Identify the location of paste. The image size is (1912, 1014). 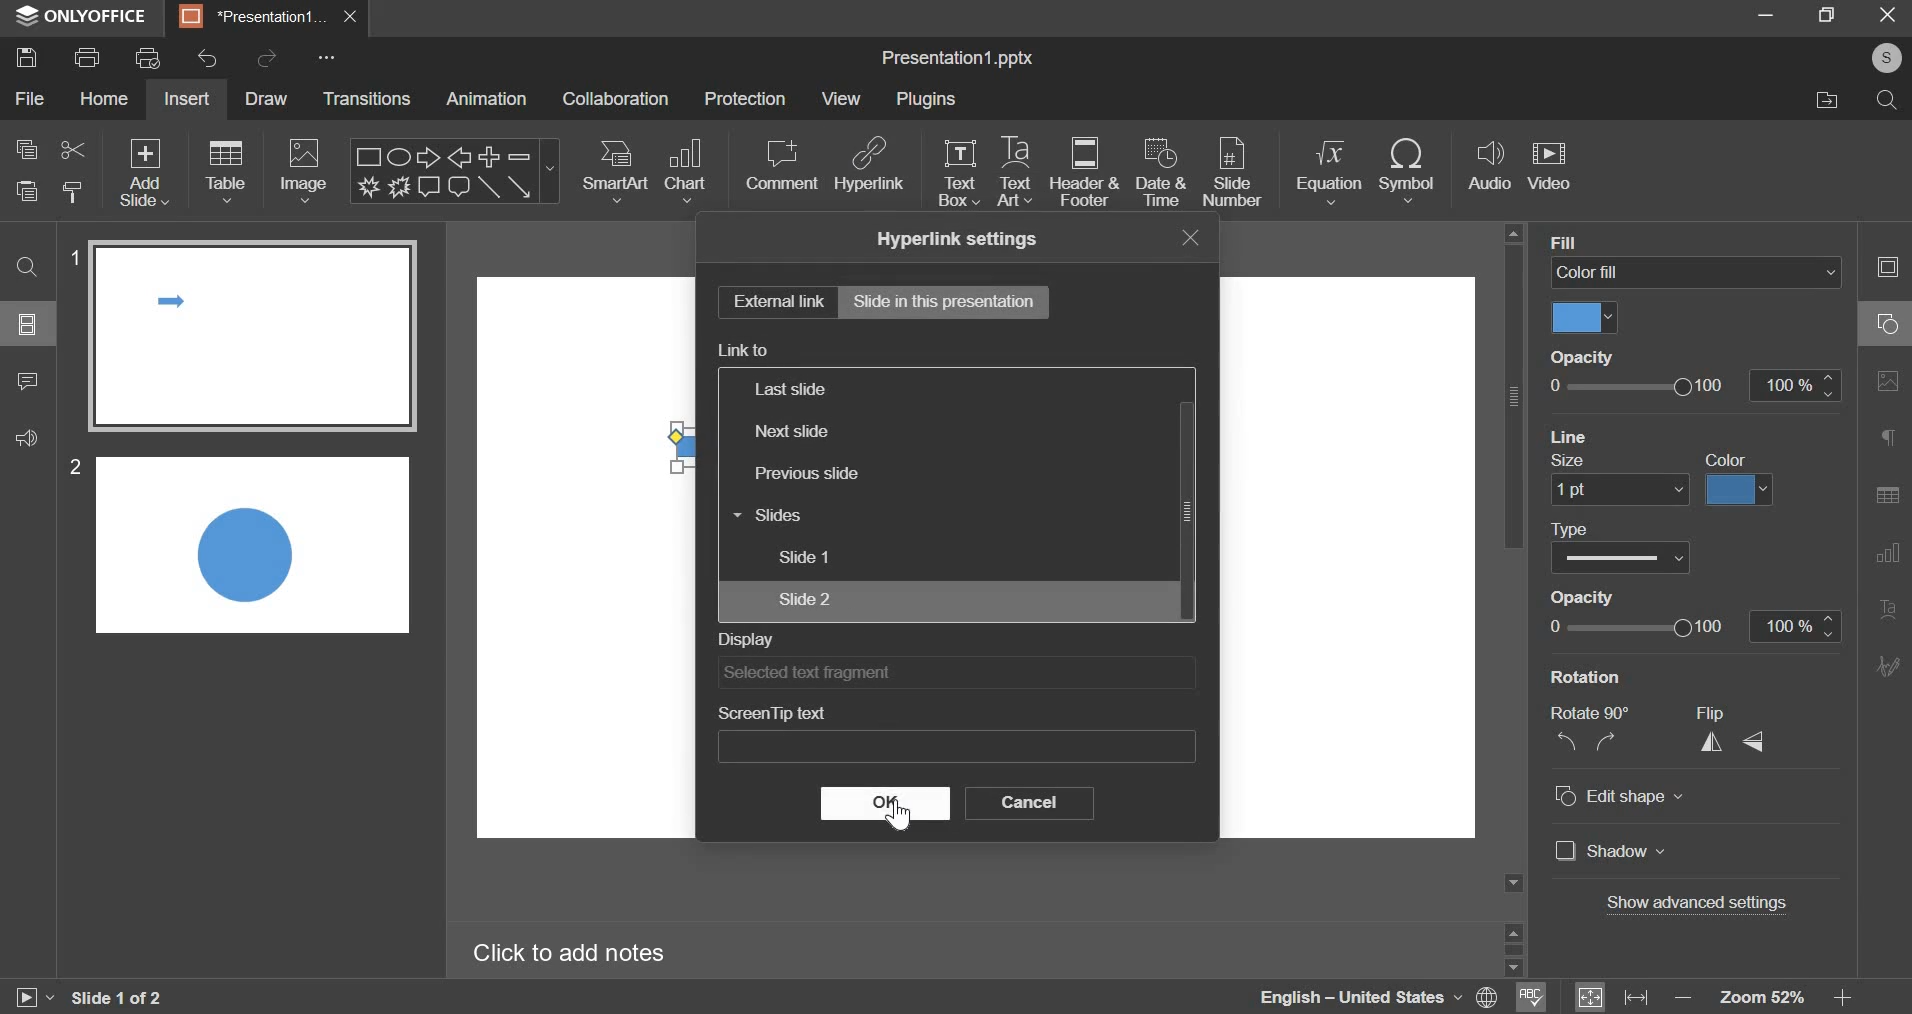
(28, 190).